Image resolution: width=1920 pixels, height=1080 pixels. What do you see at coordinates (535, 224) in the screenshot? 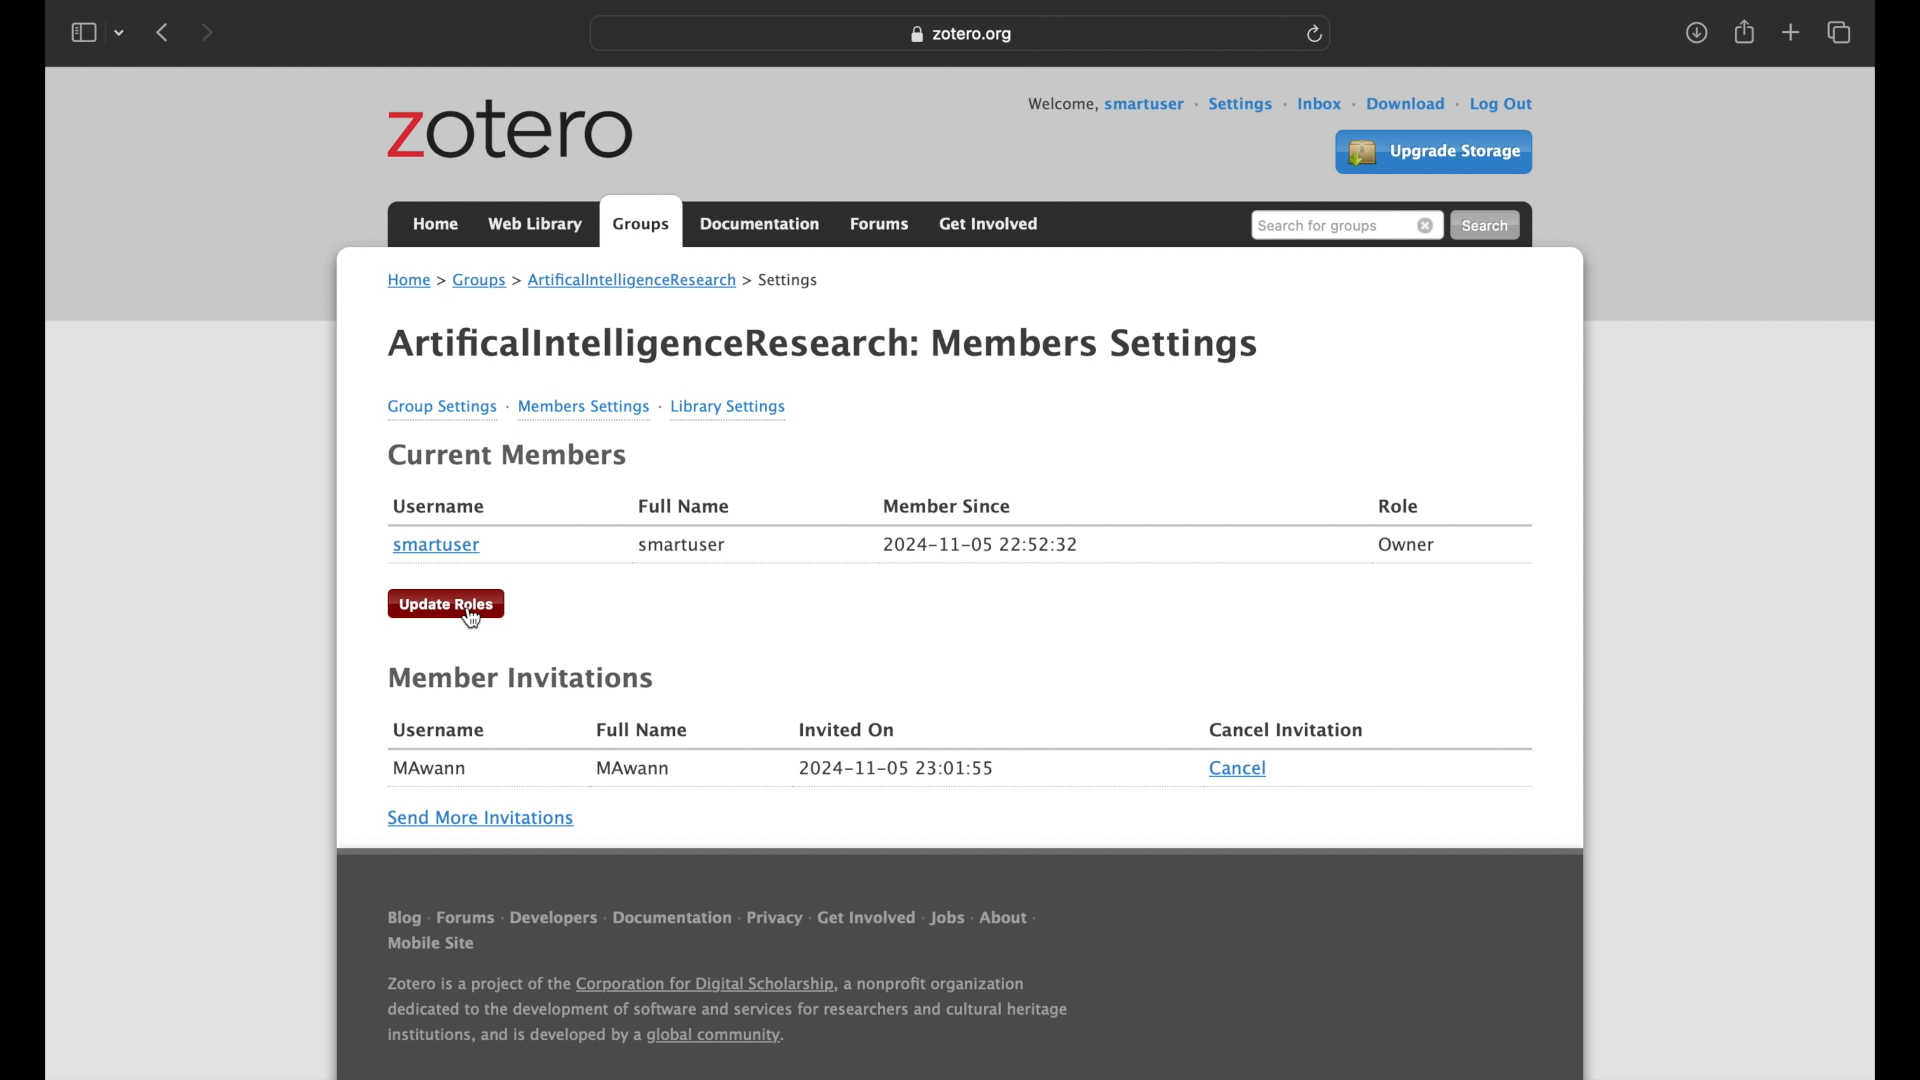
I see `web library` at bounding box center [535, 224].